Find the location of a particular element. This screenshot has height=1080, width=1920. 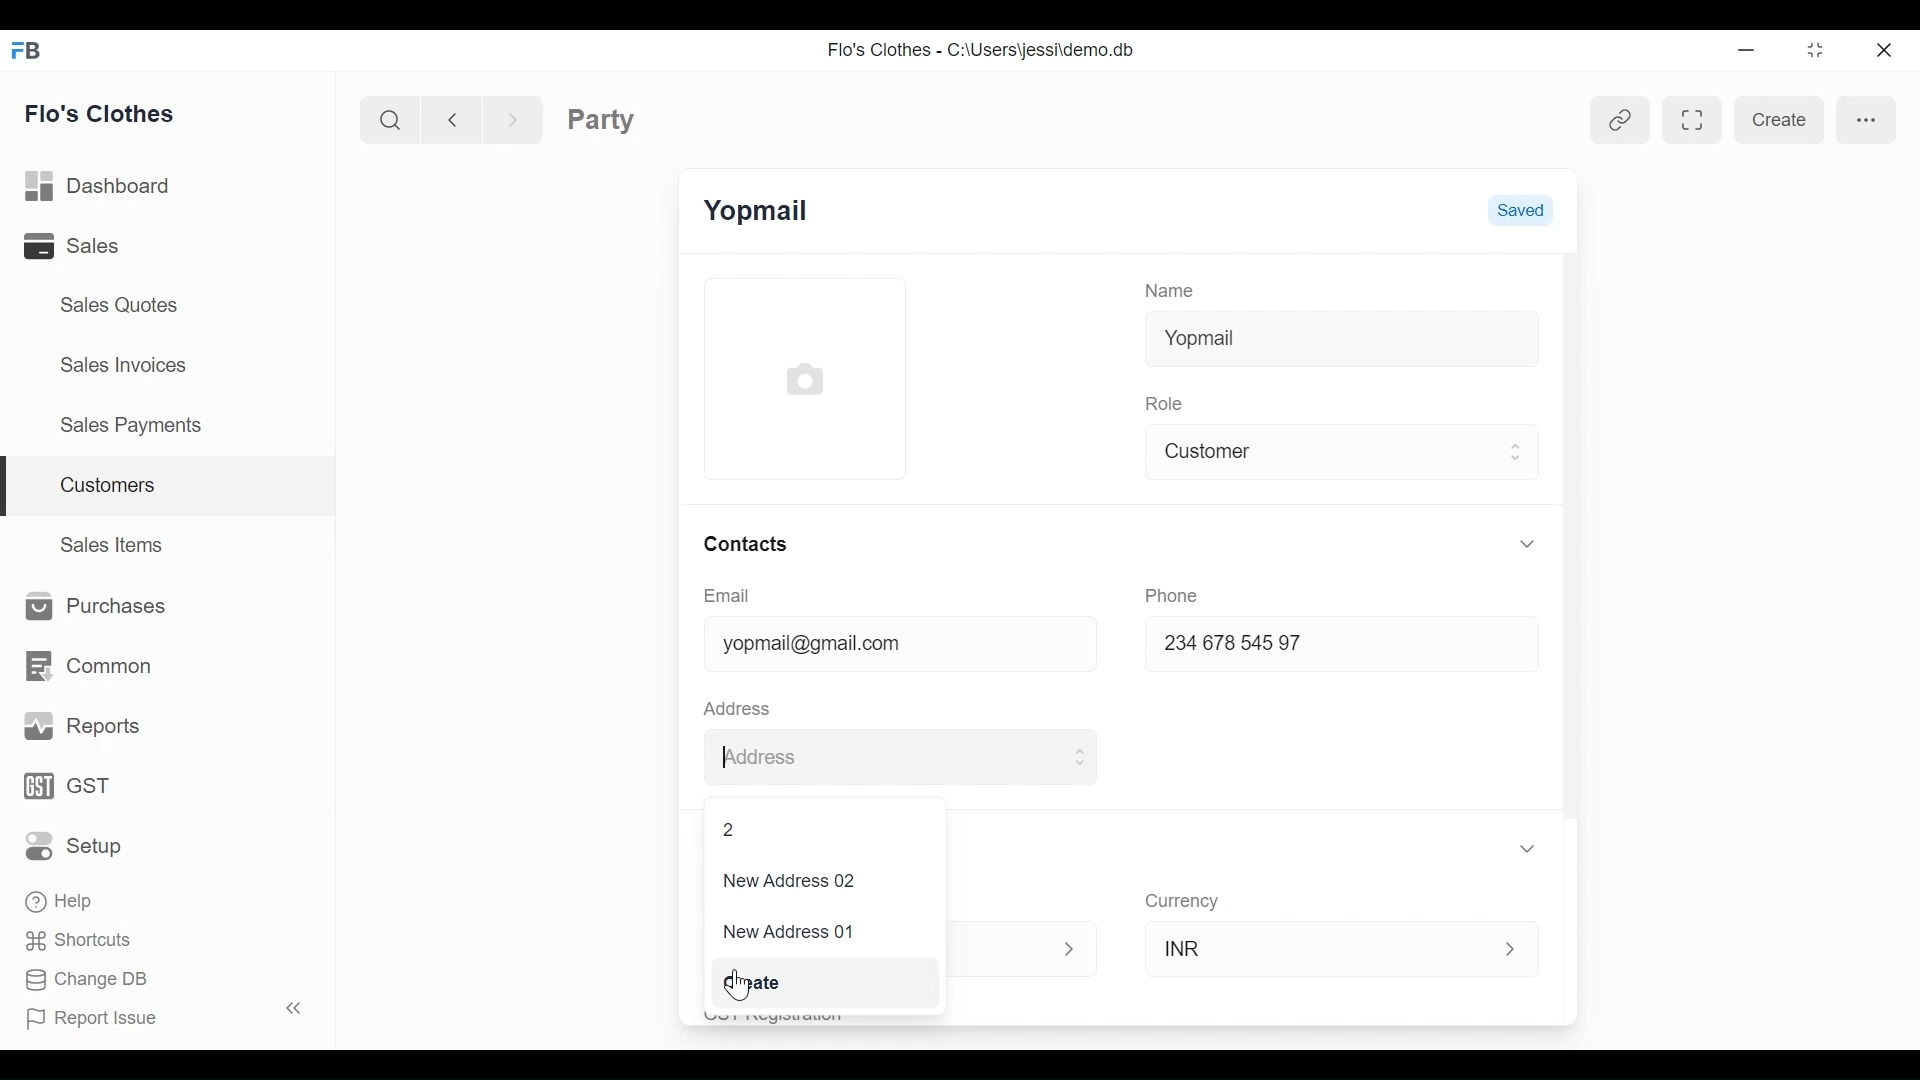

Expand is located at coordinates (1515, 454).